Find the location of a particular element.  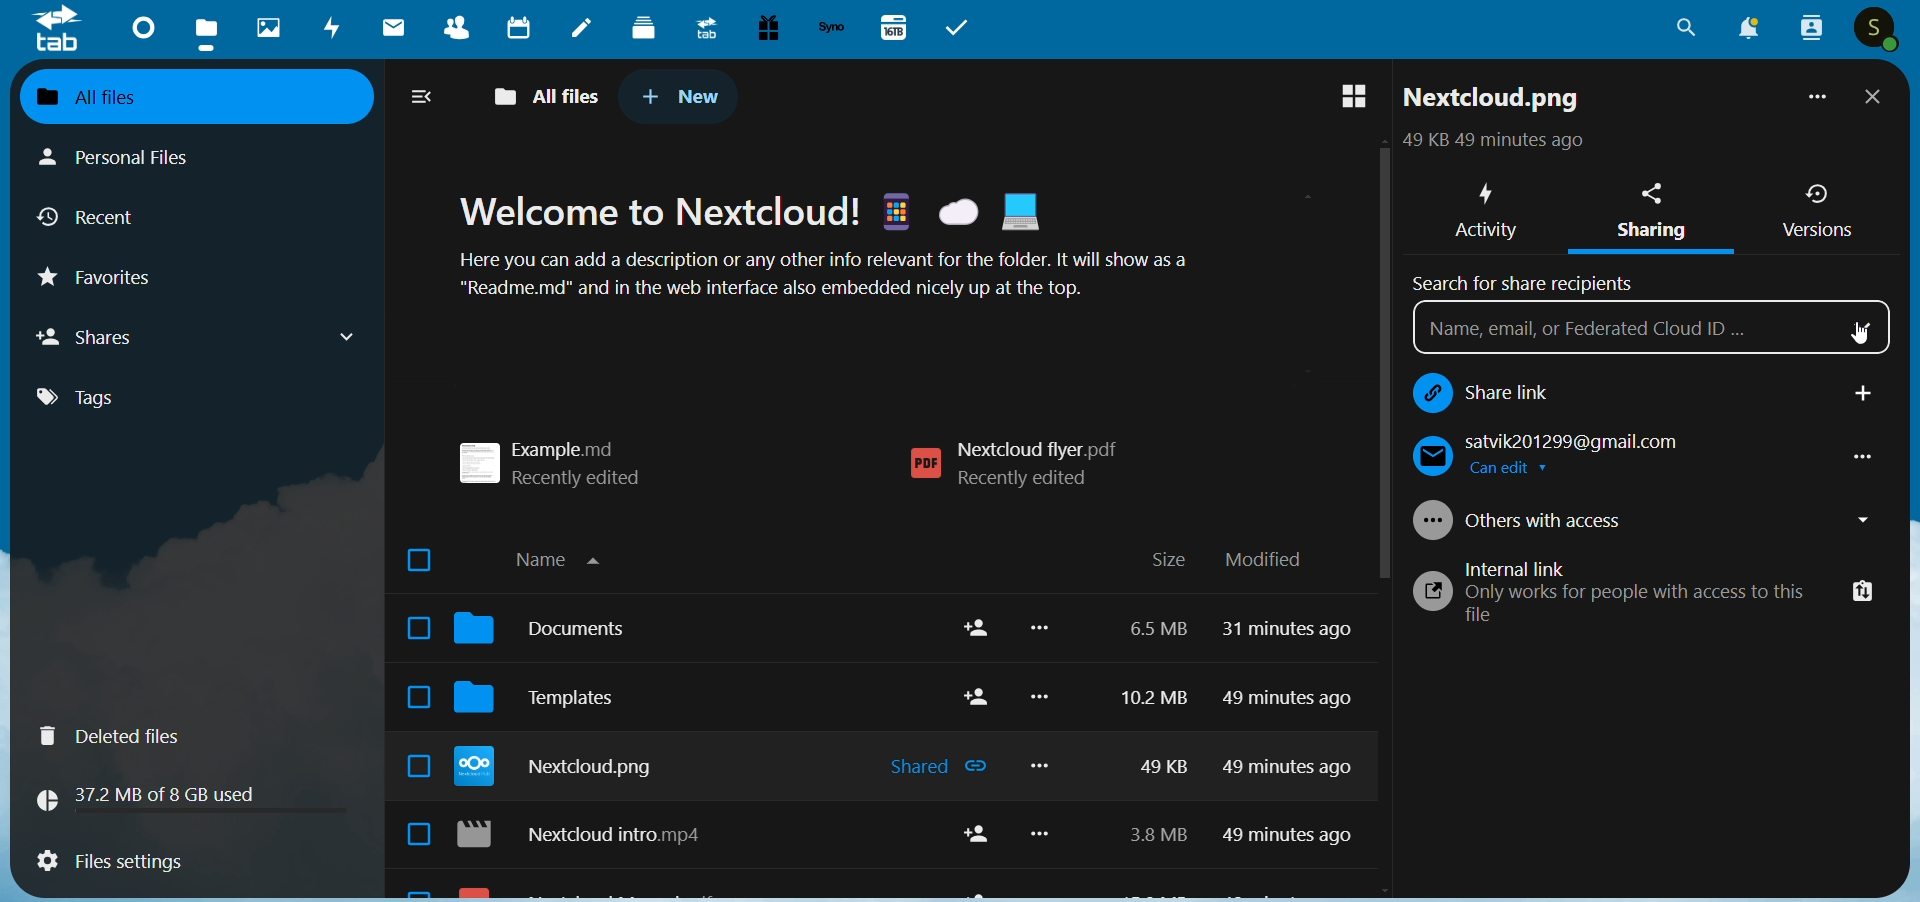

free trial is located at coordinates (764, 28).